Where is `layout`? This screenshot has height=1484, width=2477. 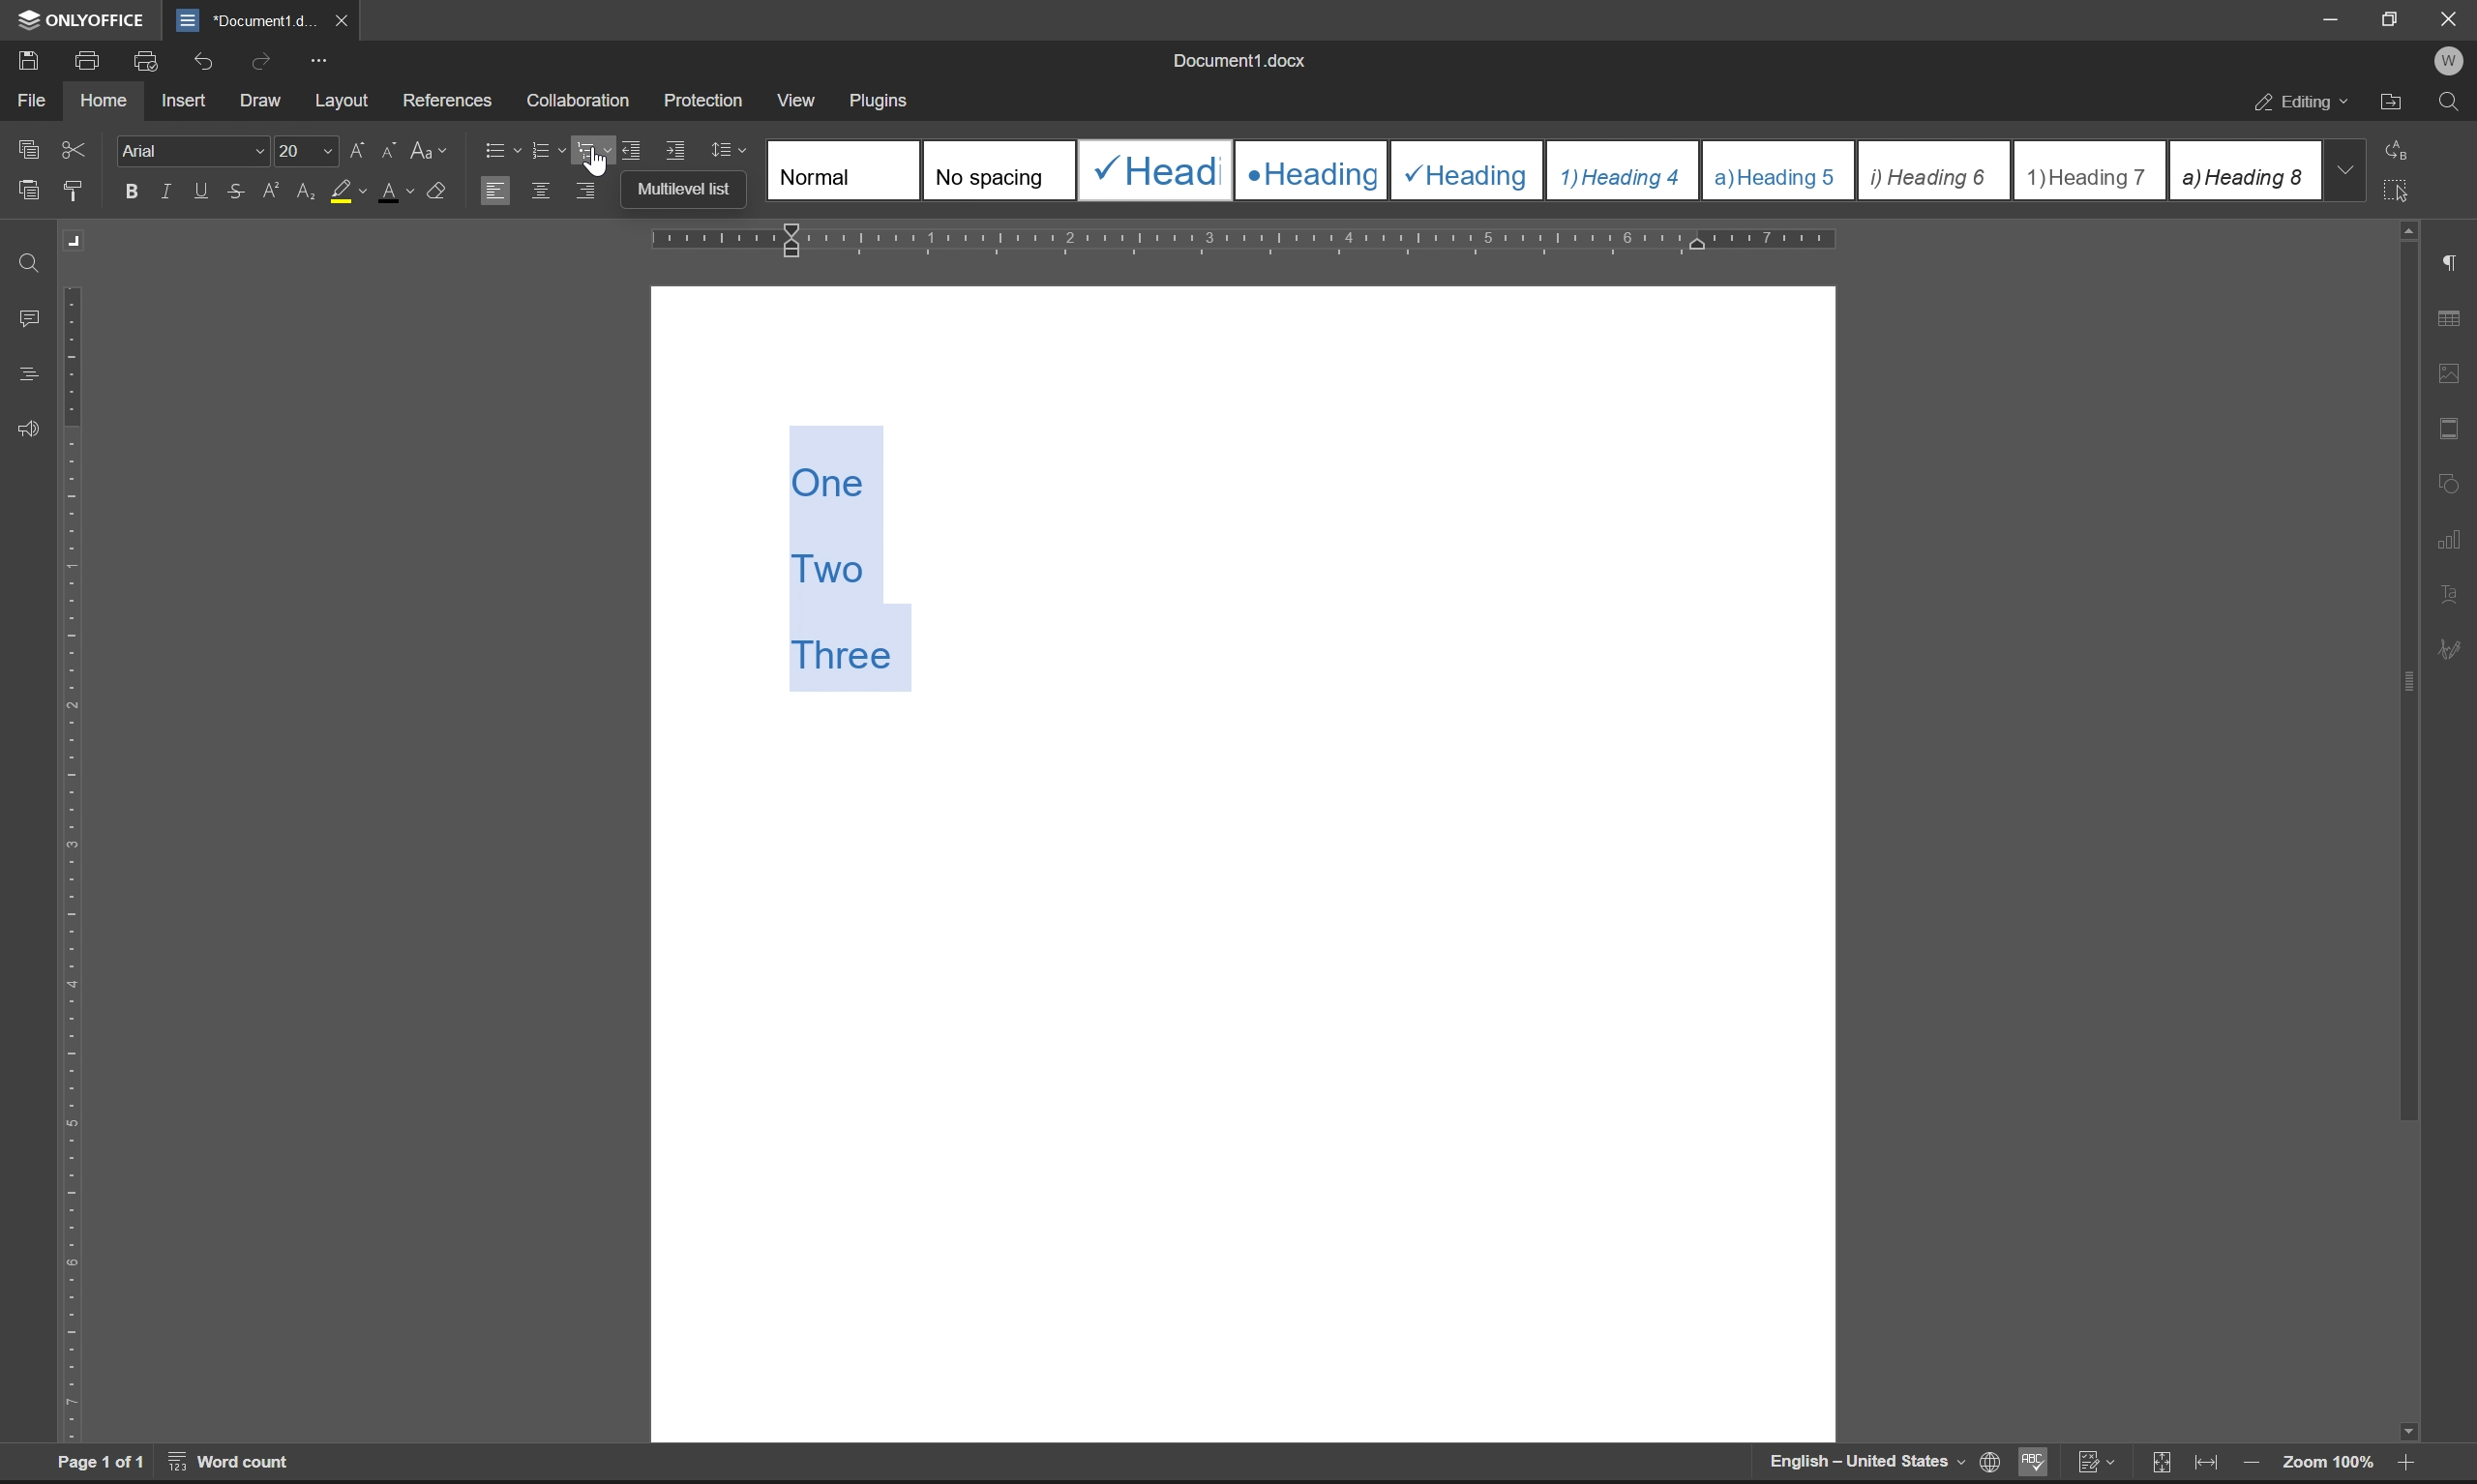
layout is located at coordinates (342, 101).